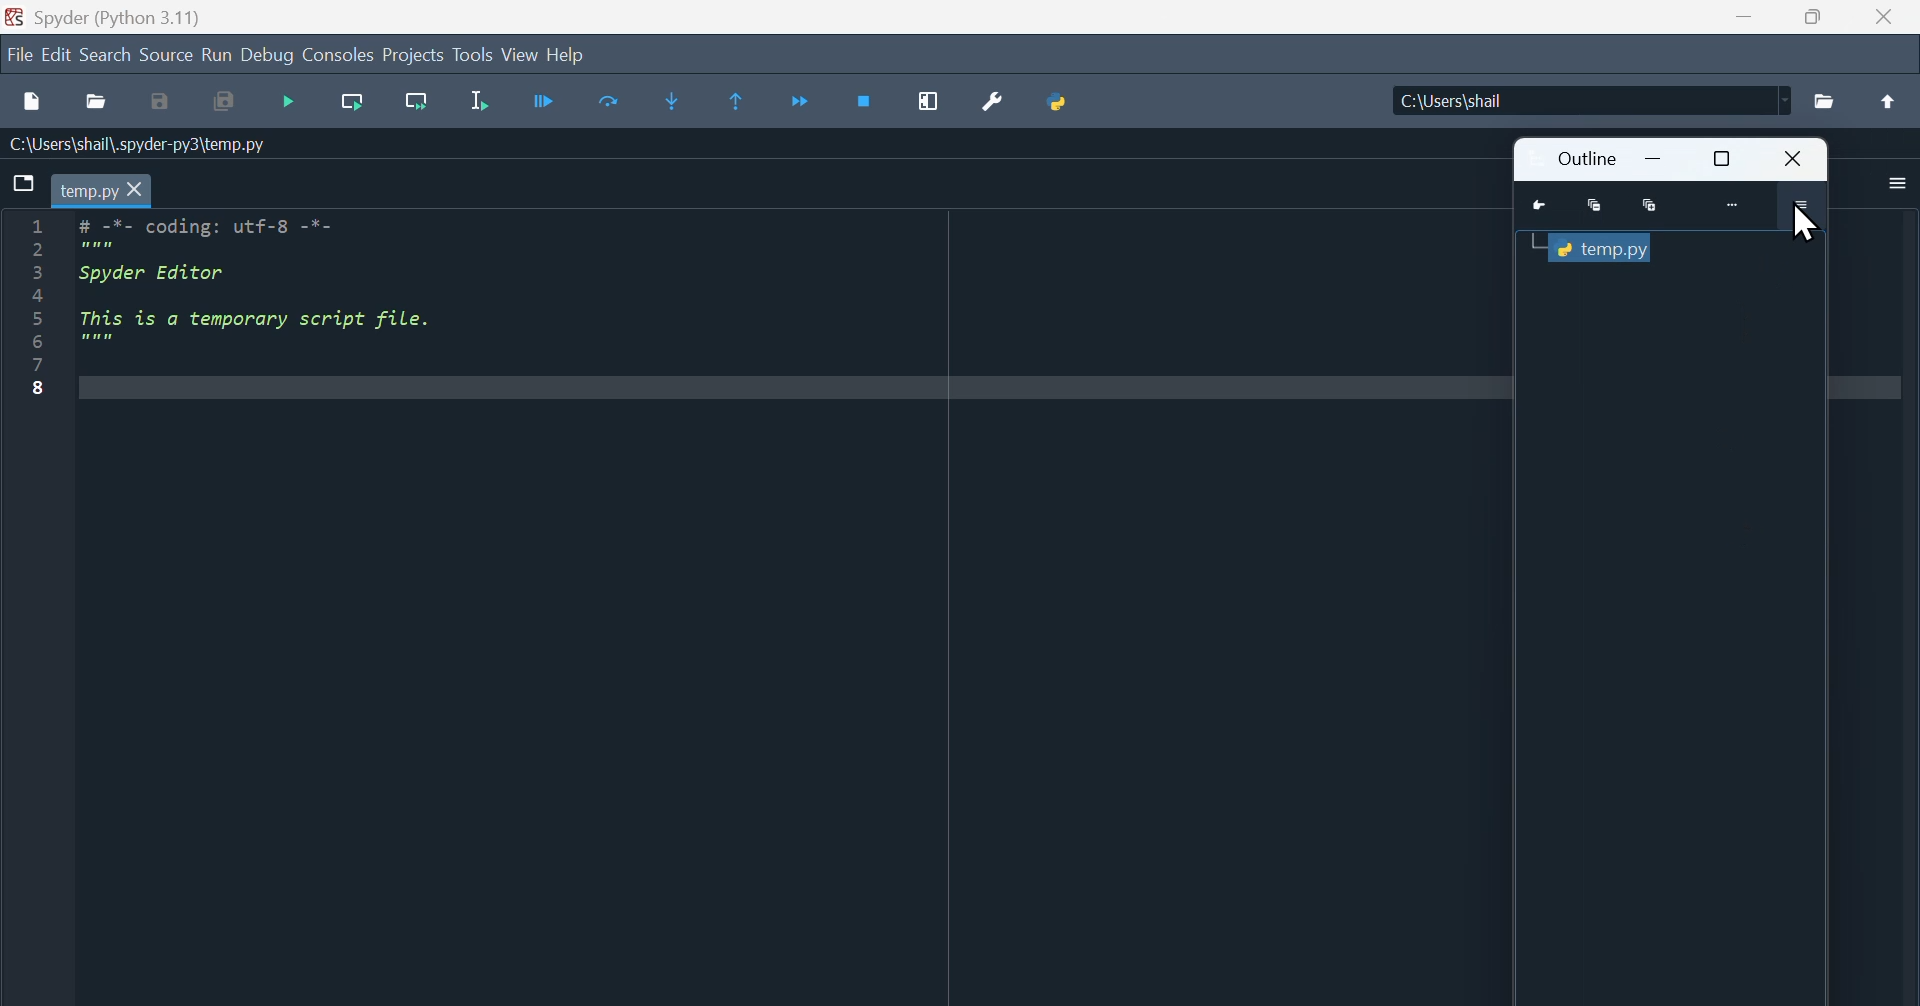 The image size is (1920, 1006). I want to click on Edit, so click(58, 52).